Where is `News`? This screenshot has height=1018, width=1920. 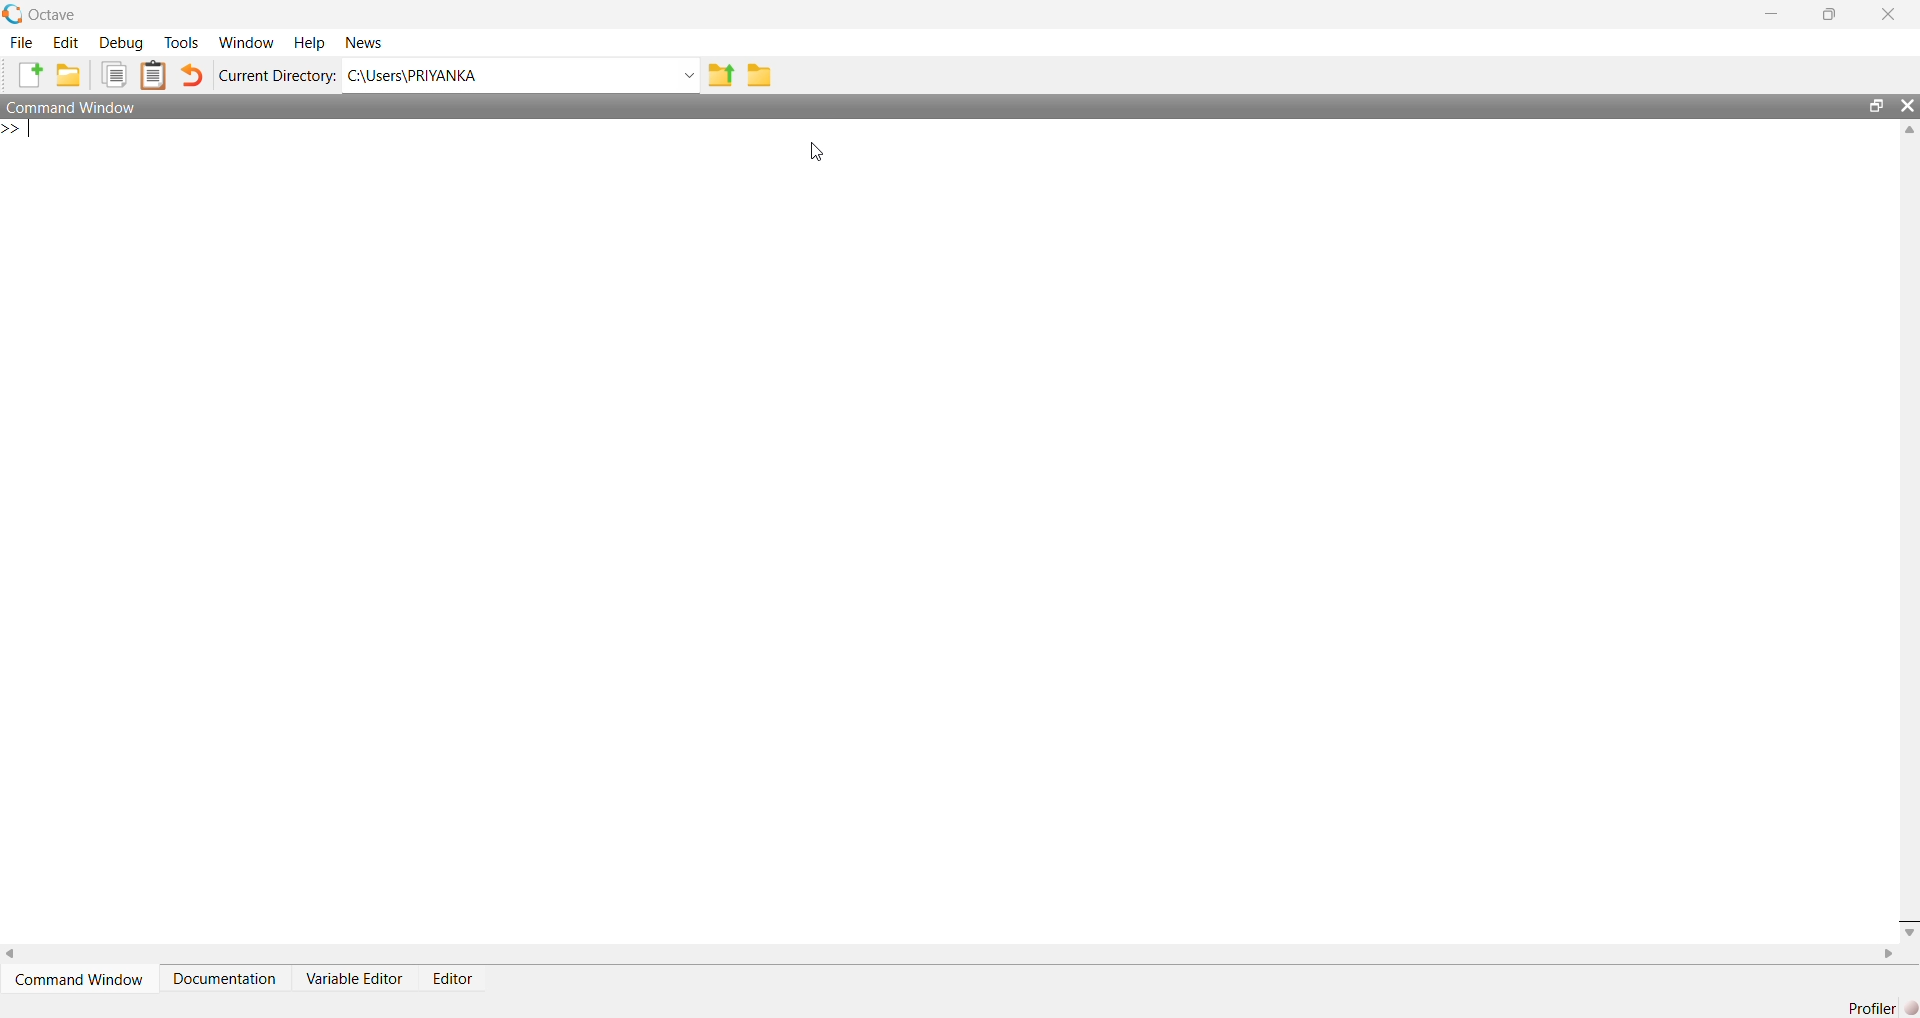 News is located at coordinates (365, 42).